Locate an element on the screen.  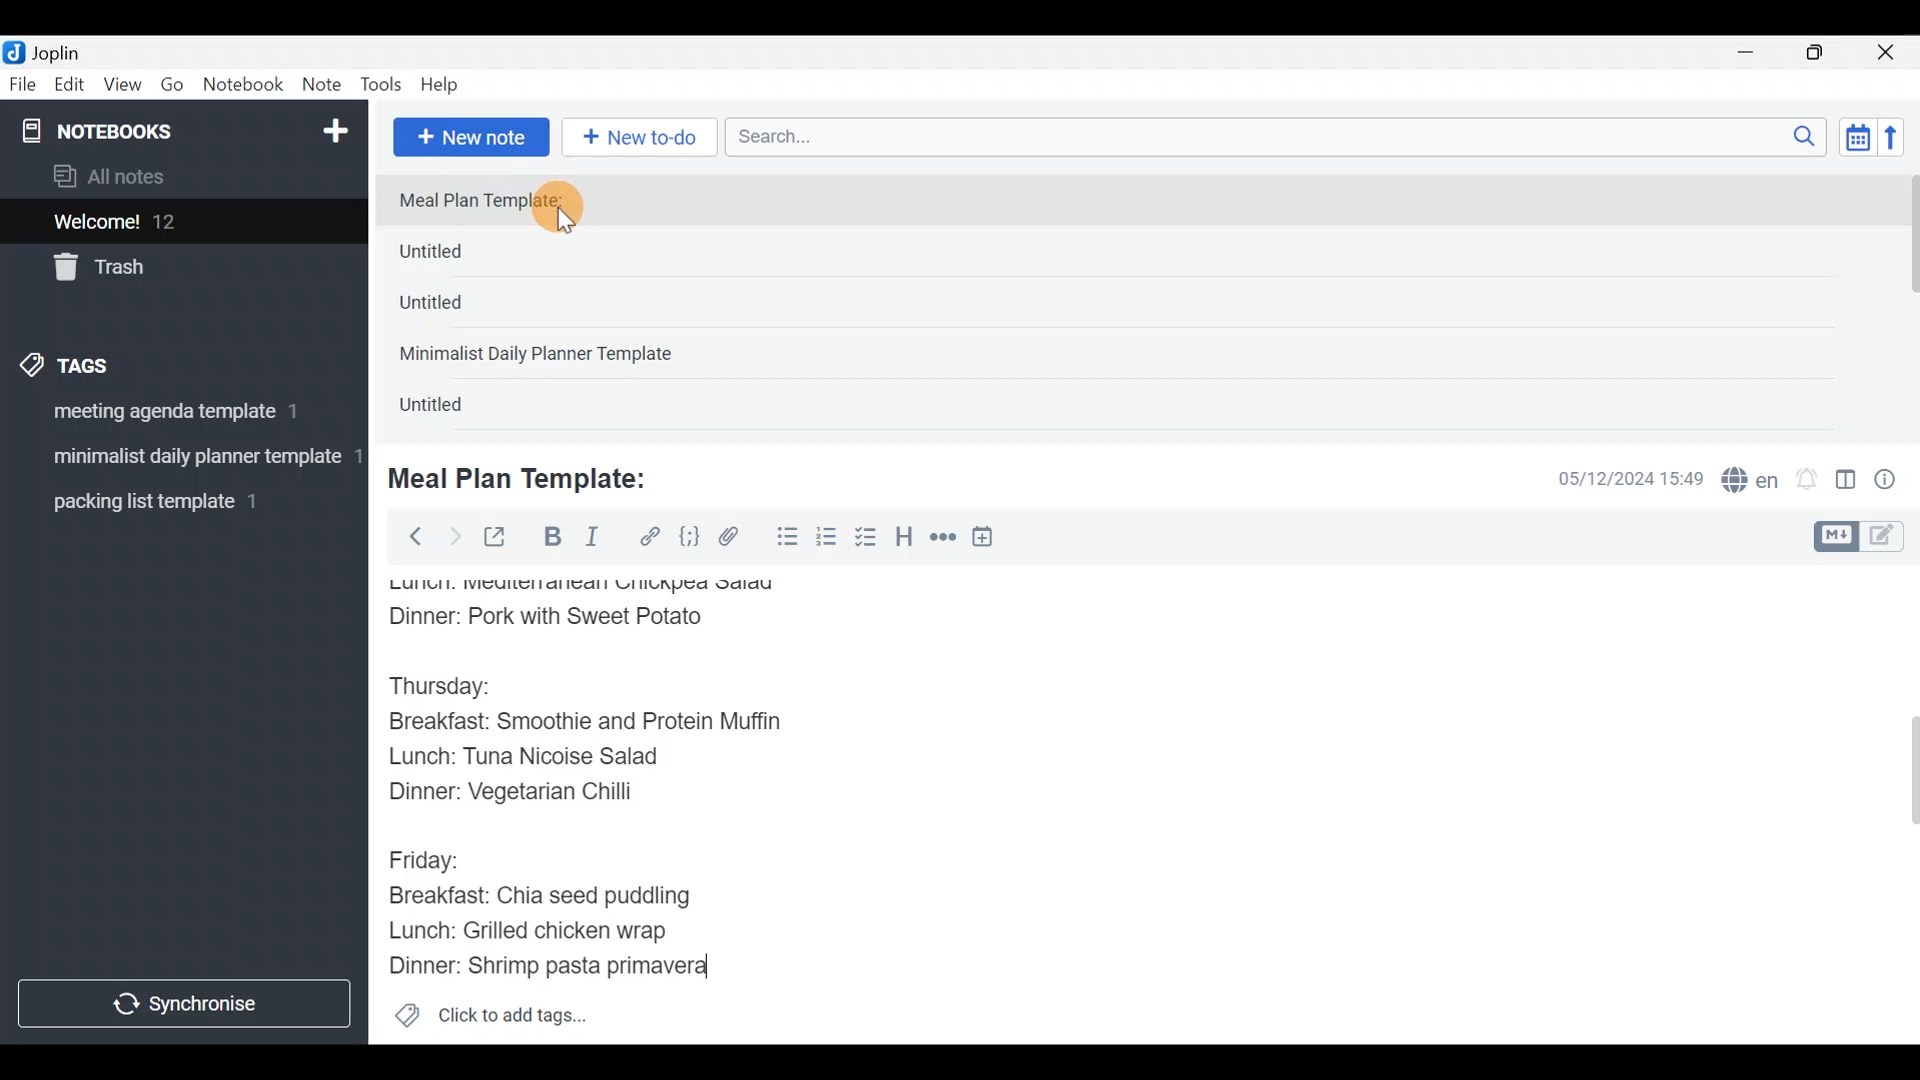
Trash is located at coordinates (172, 269).